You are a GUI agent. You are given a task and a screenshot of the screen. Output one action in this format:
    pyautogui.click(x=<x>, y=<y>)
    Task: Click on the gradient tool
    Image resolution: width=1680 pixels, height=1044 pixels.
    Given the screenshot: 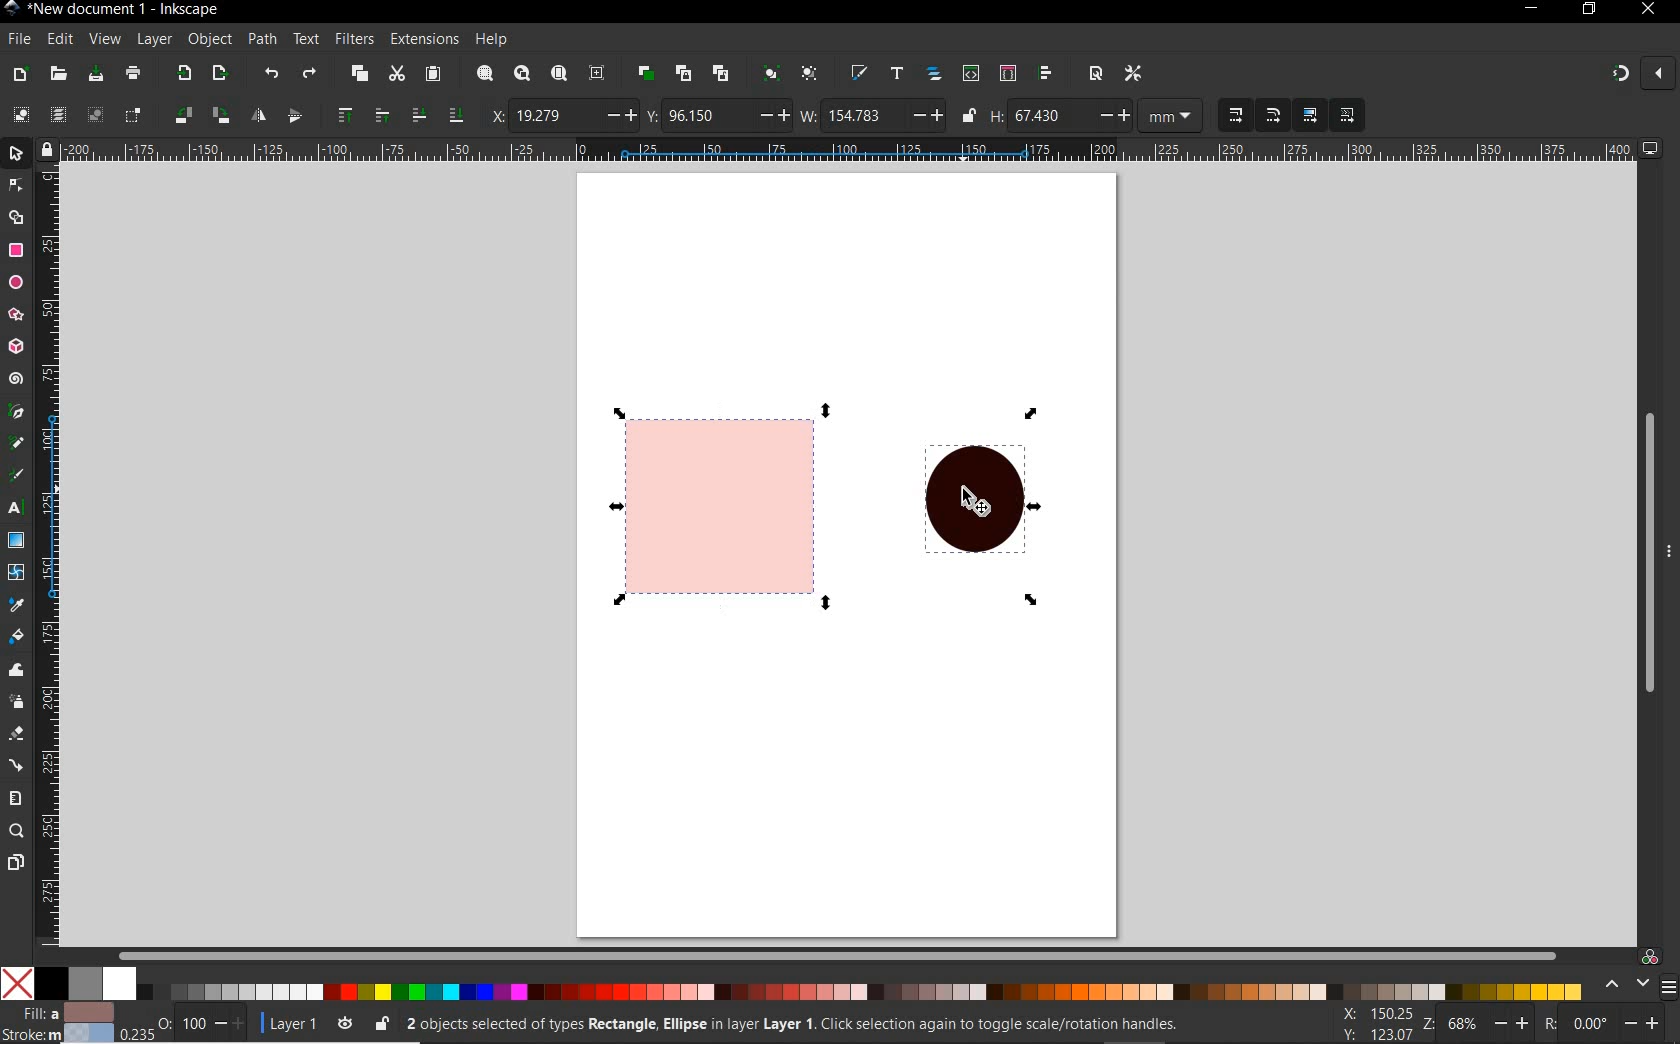 What is the action you would take?
    pyautogui.click(x=17, y=539)
    